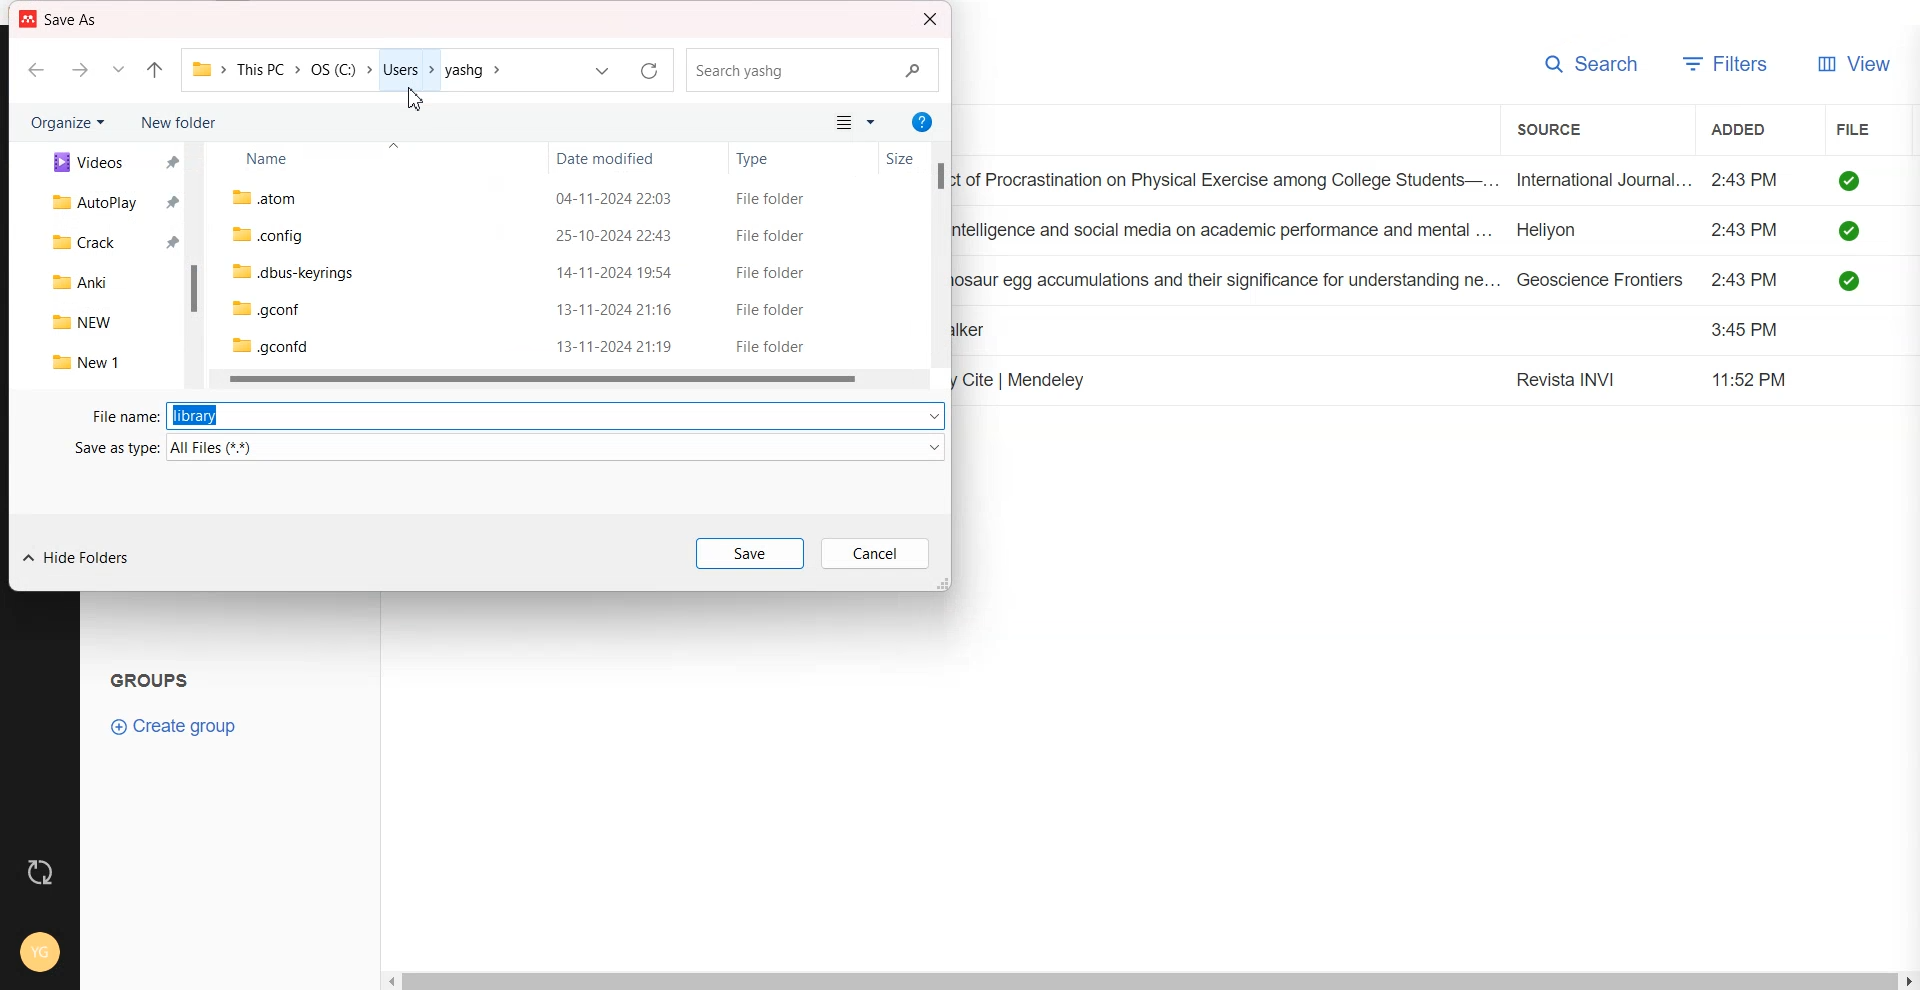 The image size is (1920, 990). I want to click on 13-11-2024 21:16, so click(620, 310).